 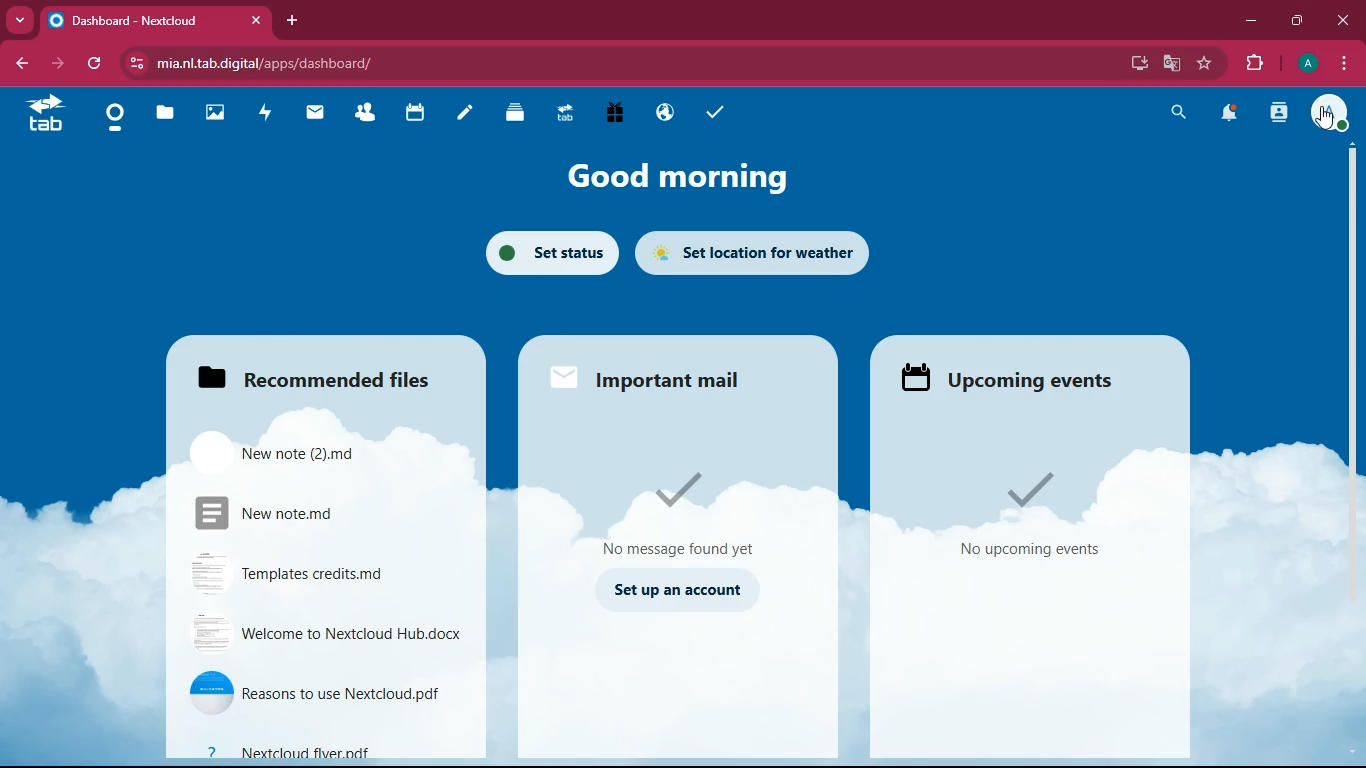 I want to click on images, so click(x=211, y=114).